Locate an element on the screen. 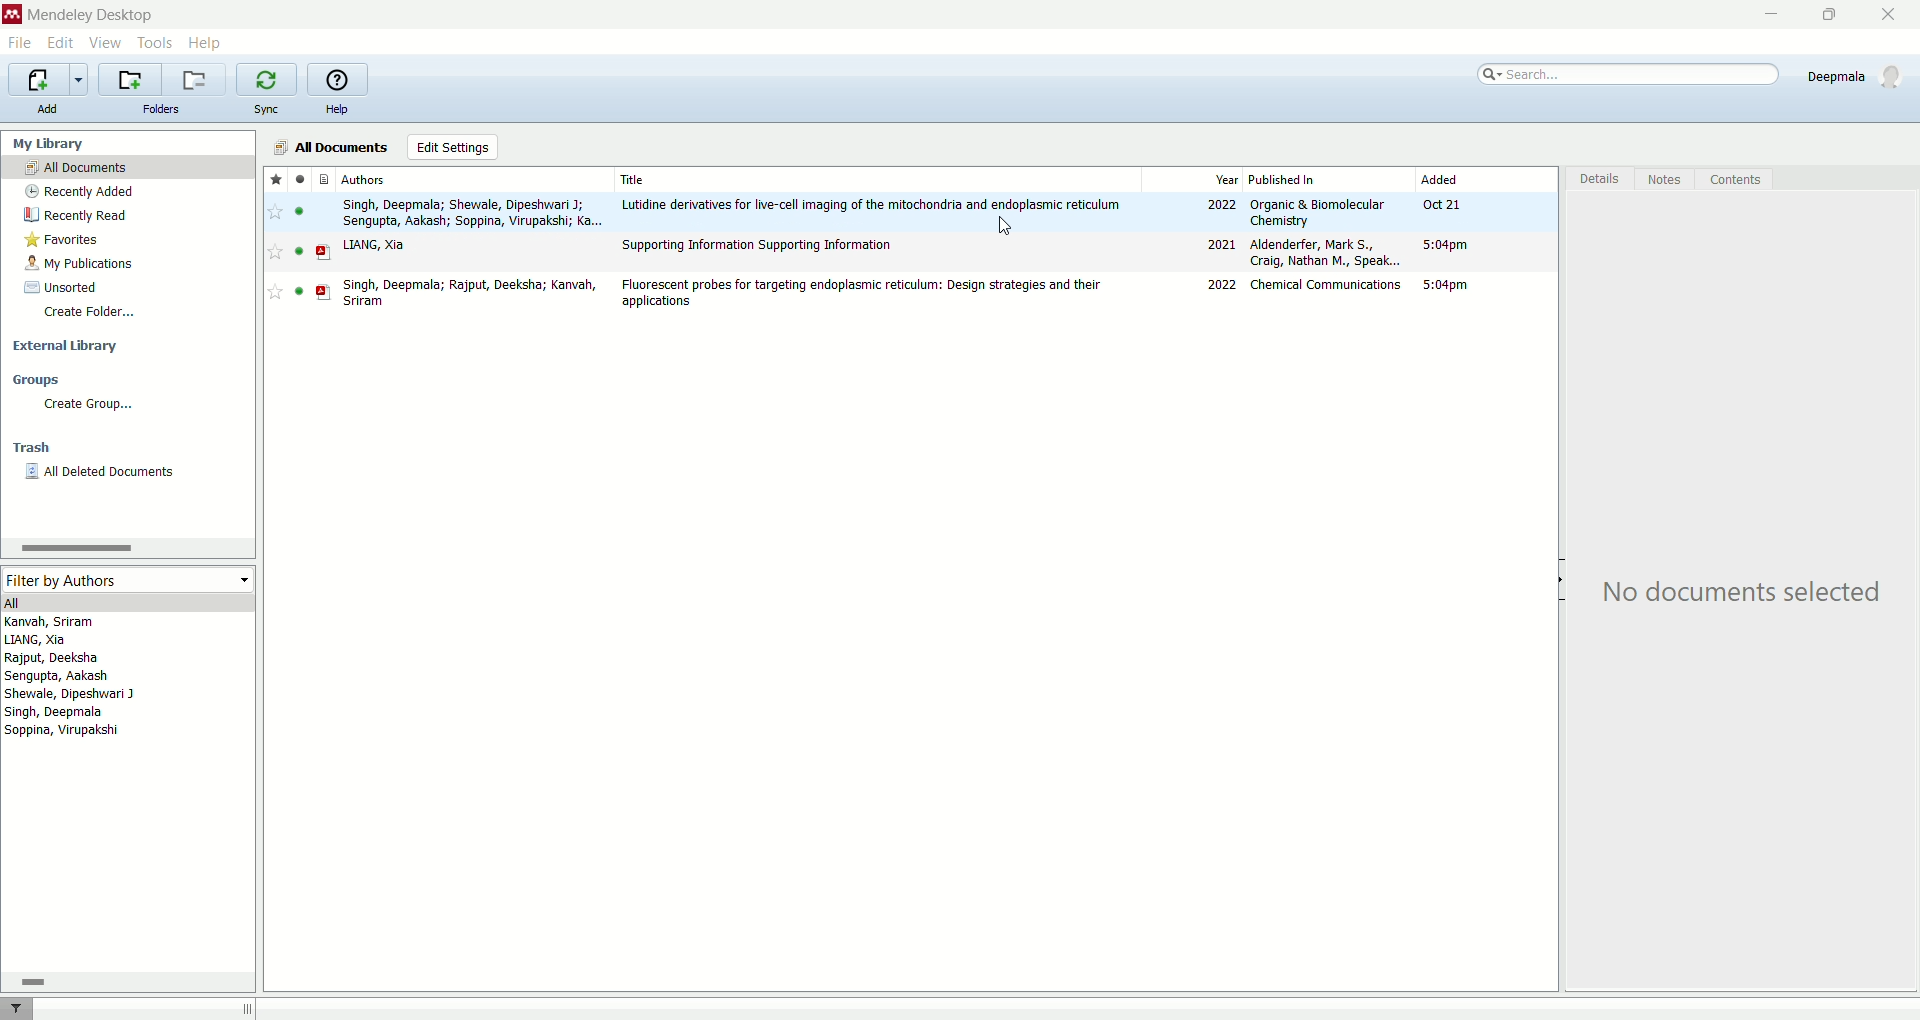 This screenshot has width=1920, height=1020. favorites is located at coordinates (276, 178).